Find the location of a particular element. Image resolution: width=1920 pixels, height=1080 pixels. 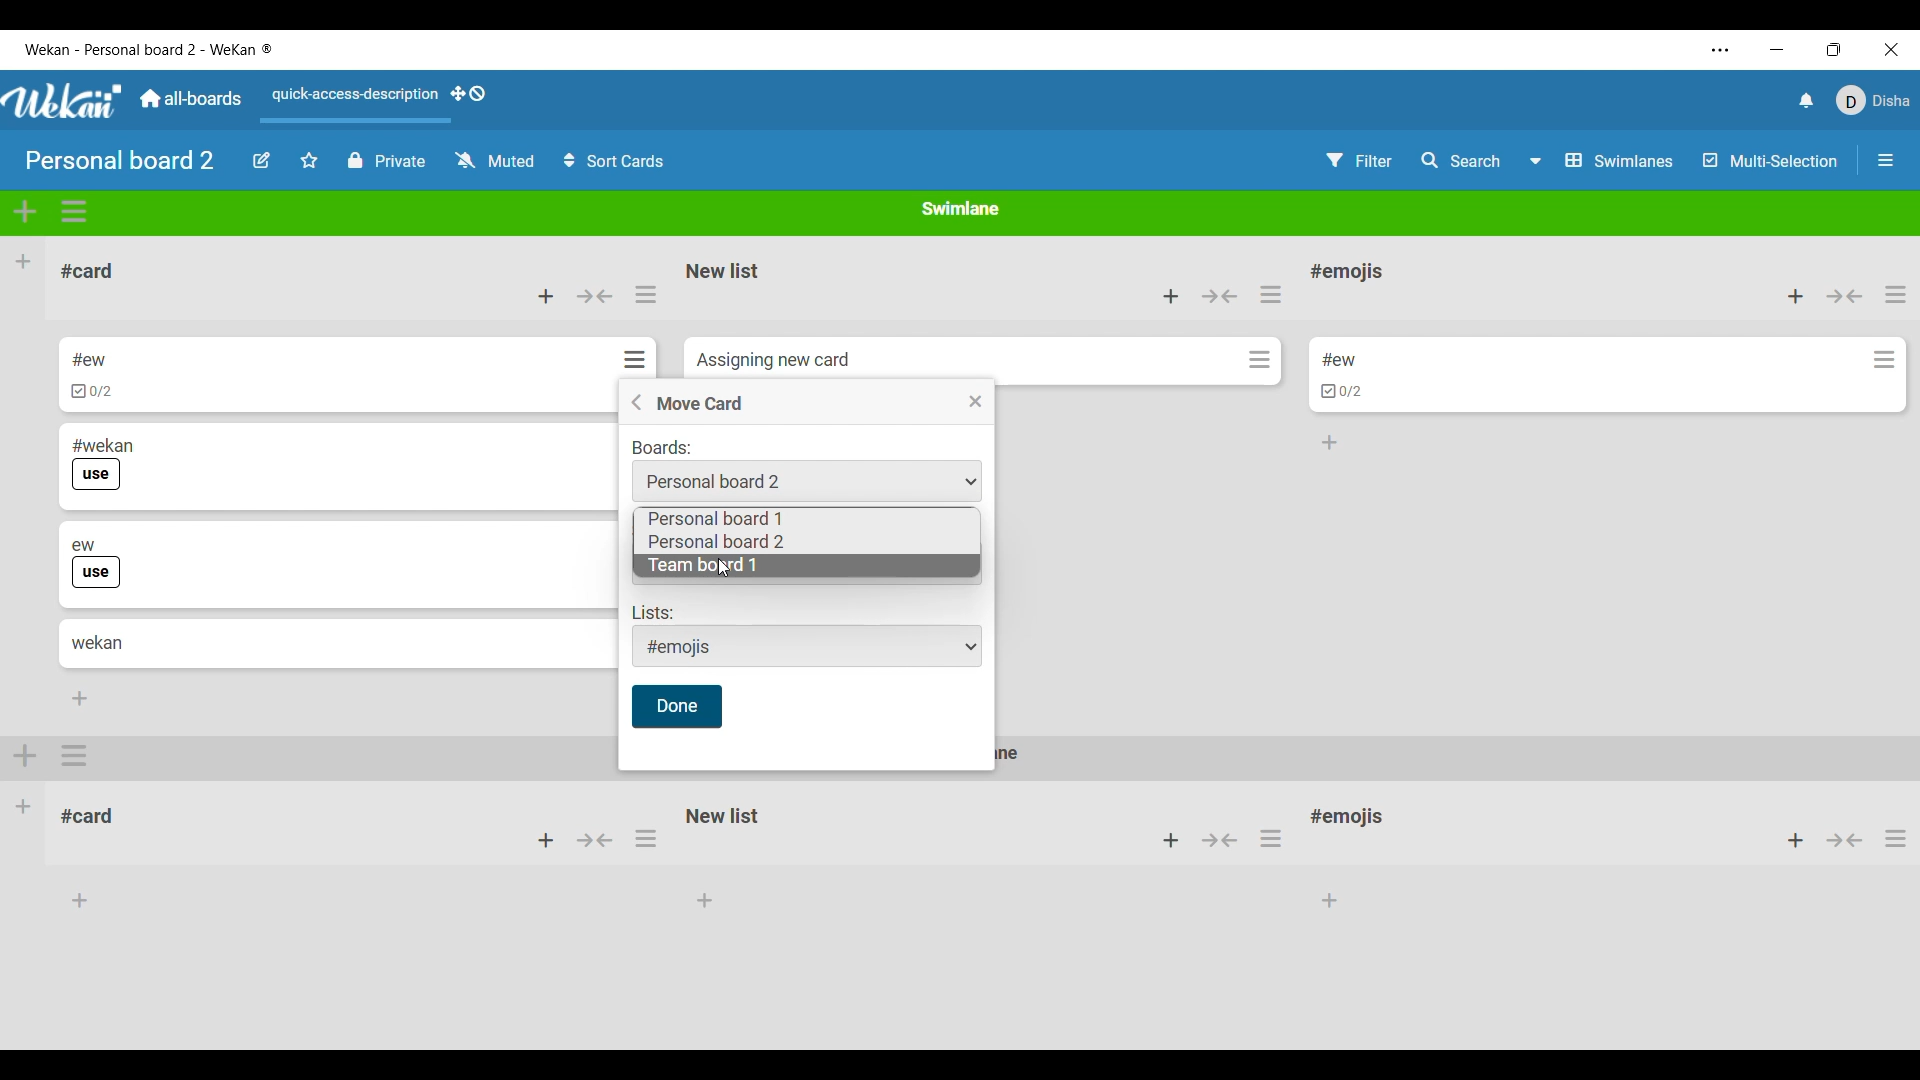

Swimlane actions is located at coordinates (75, 212).